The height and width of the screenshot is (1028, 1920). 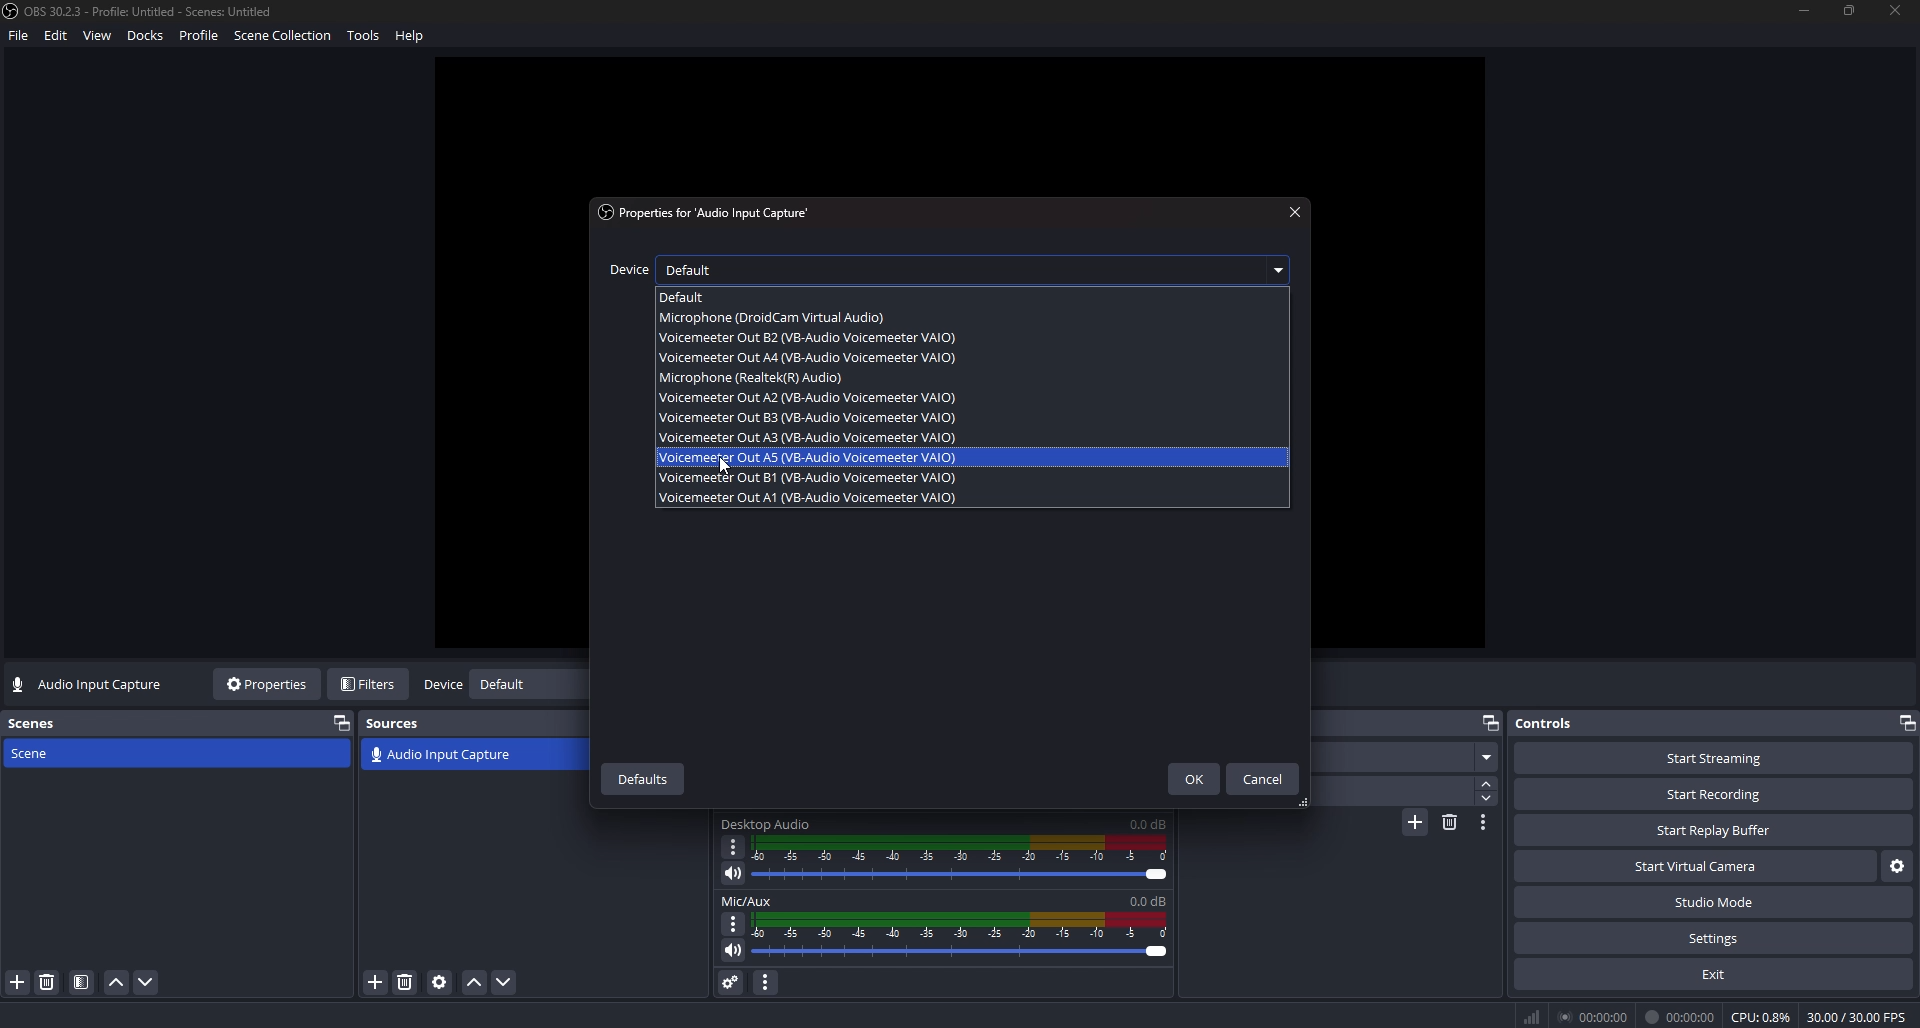 What do you see at coordinates (18, 982) in the screenshot?
I see `add scene` at bounding box center [18, 982].